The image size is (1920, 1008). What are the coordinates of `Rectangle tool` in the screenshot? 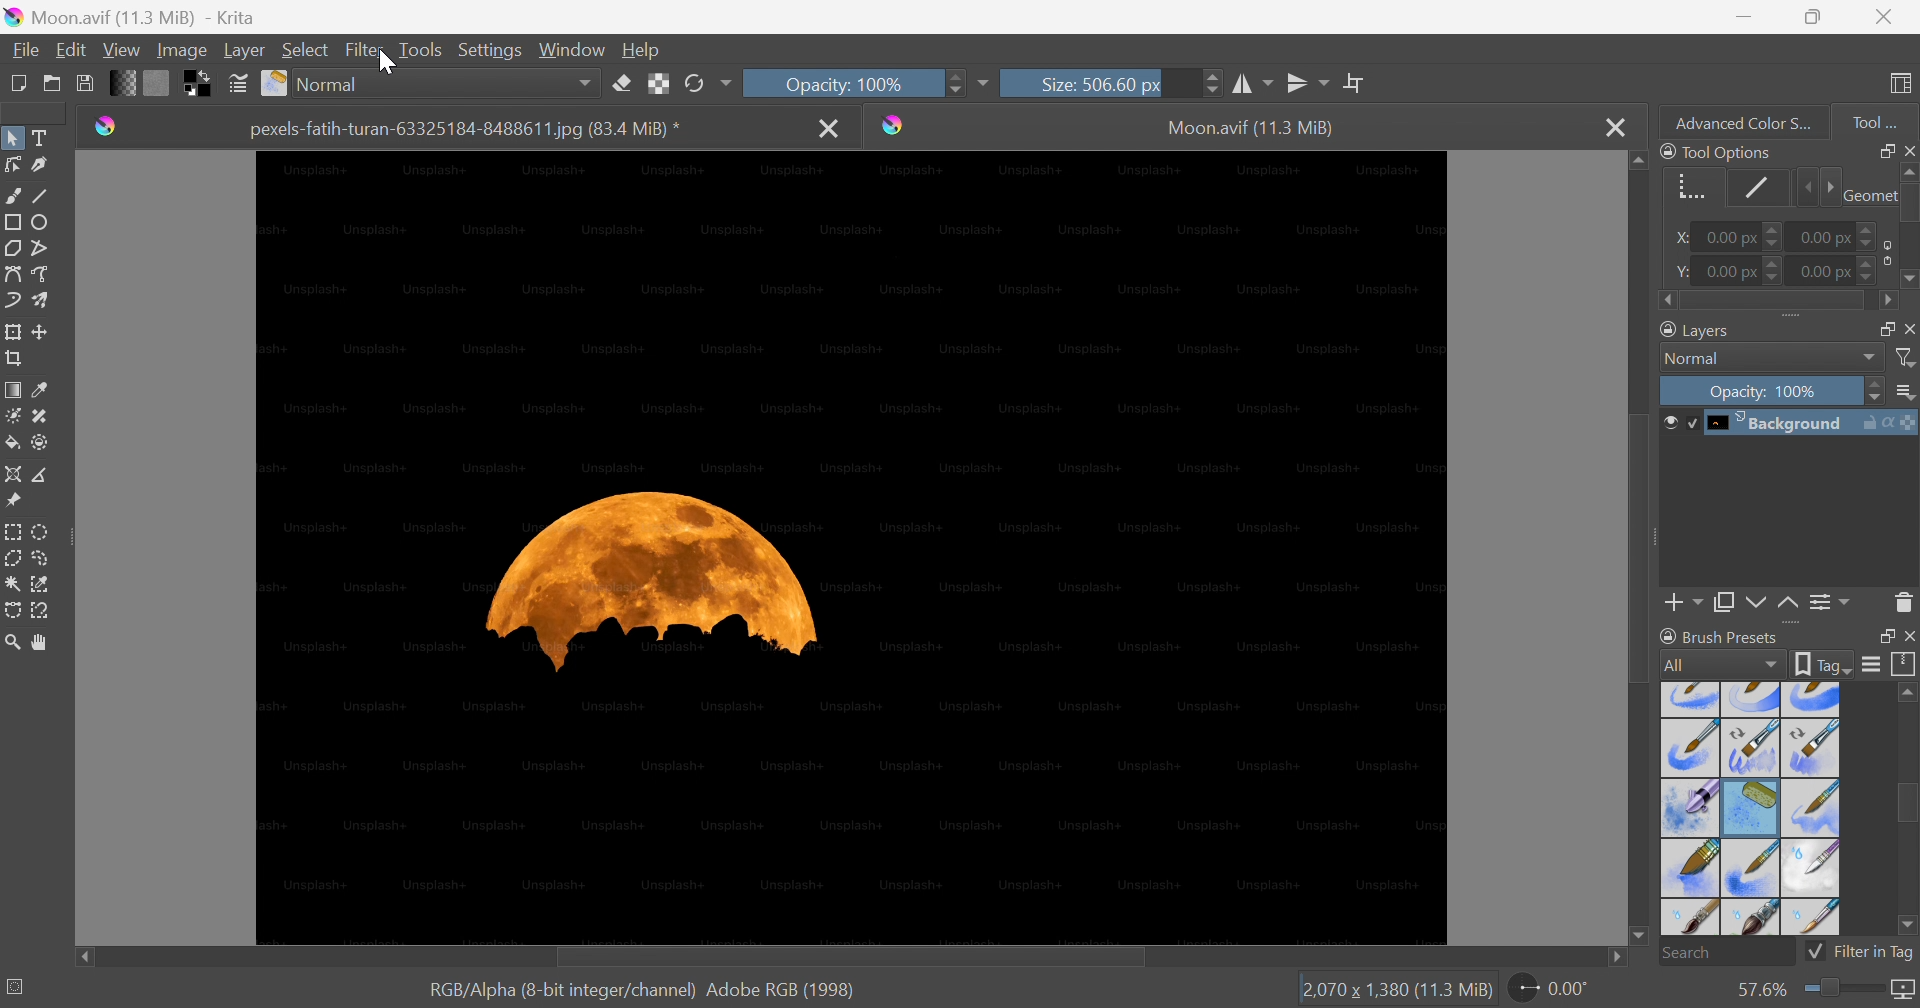 It's located at (12, 222).